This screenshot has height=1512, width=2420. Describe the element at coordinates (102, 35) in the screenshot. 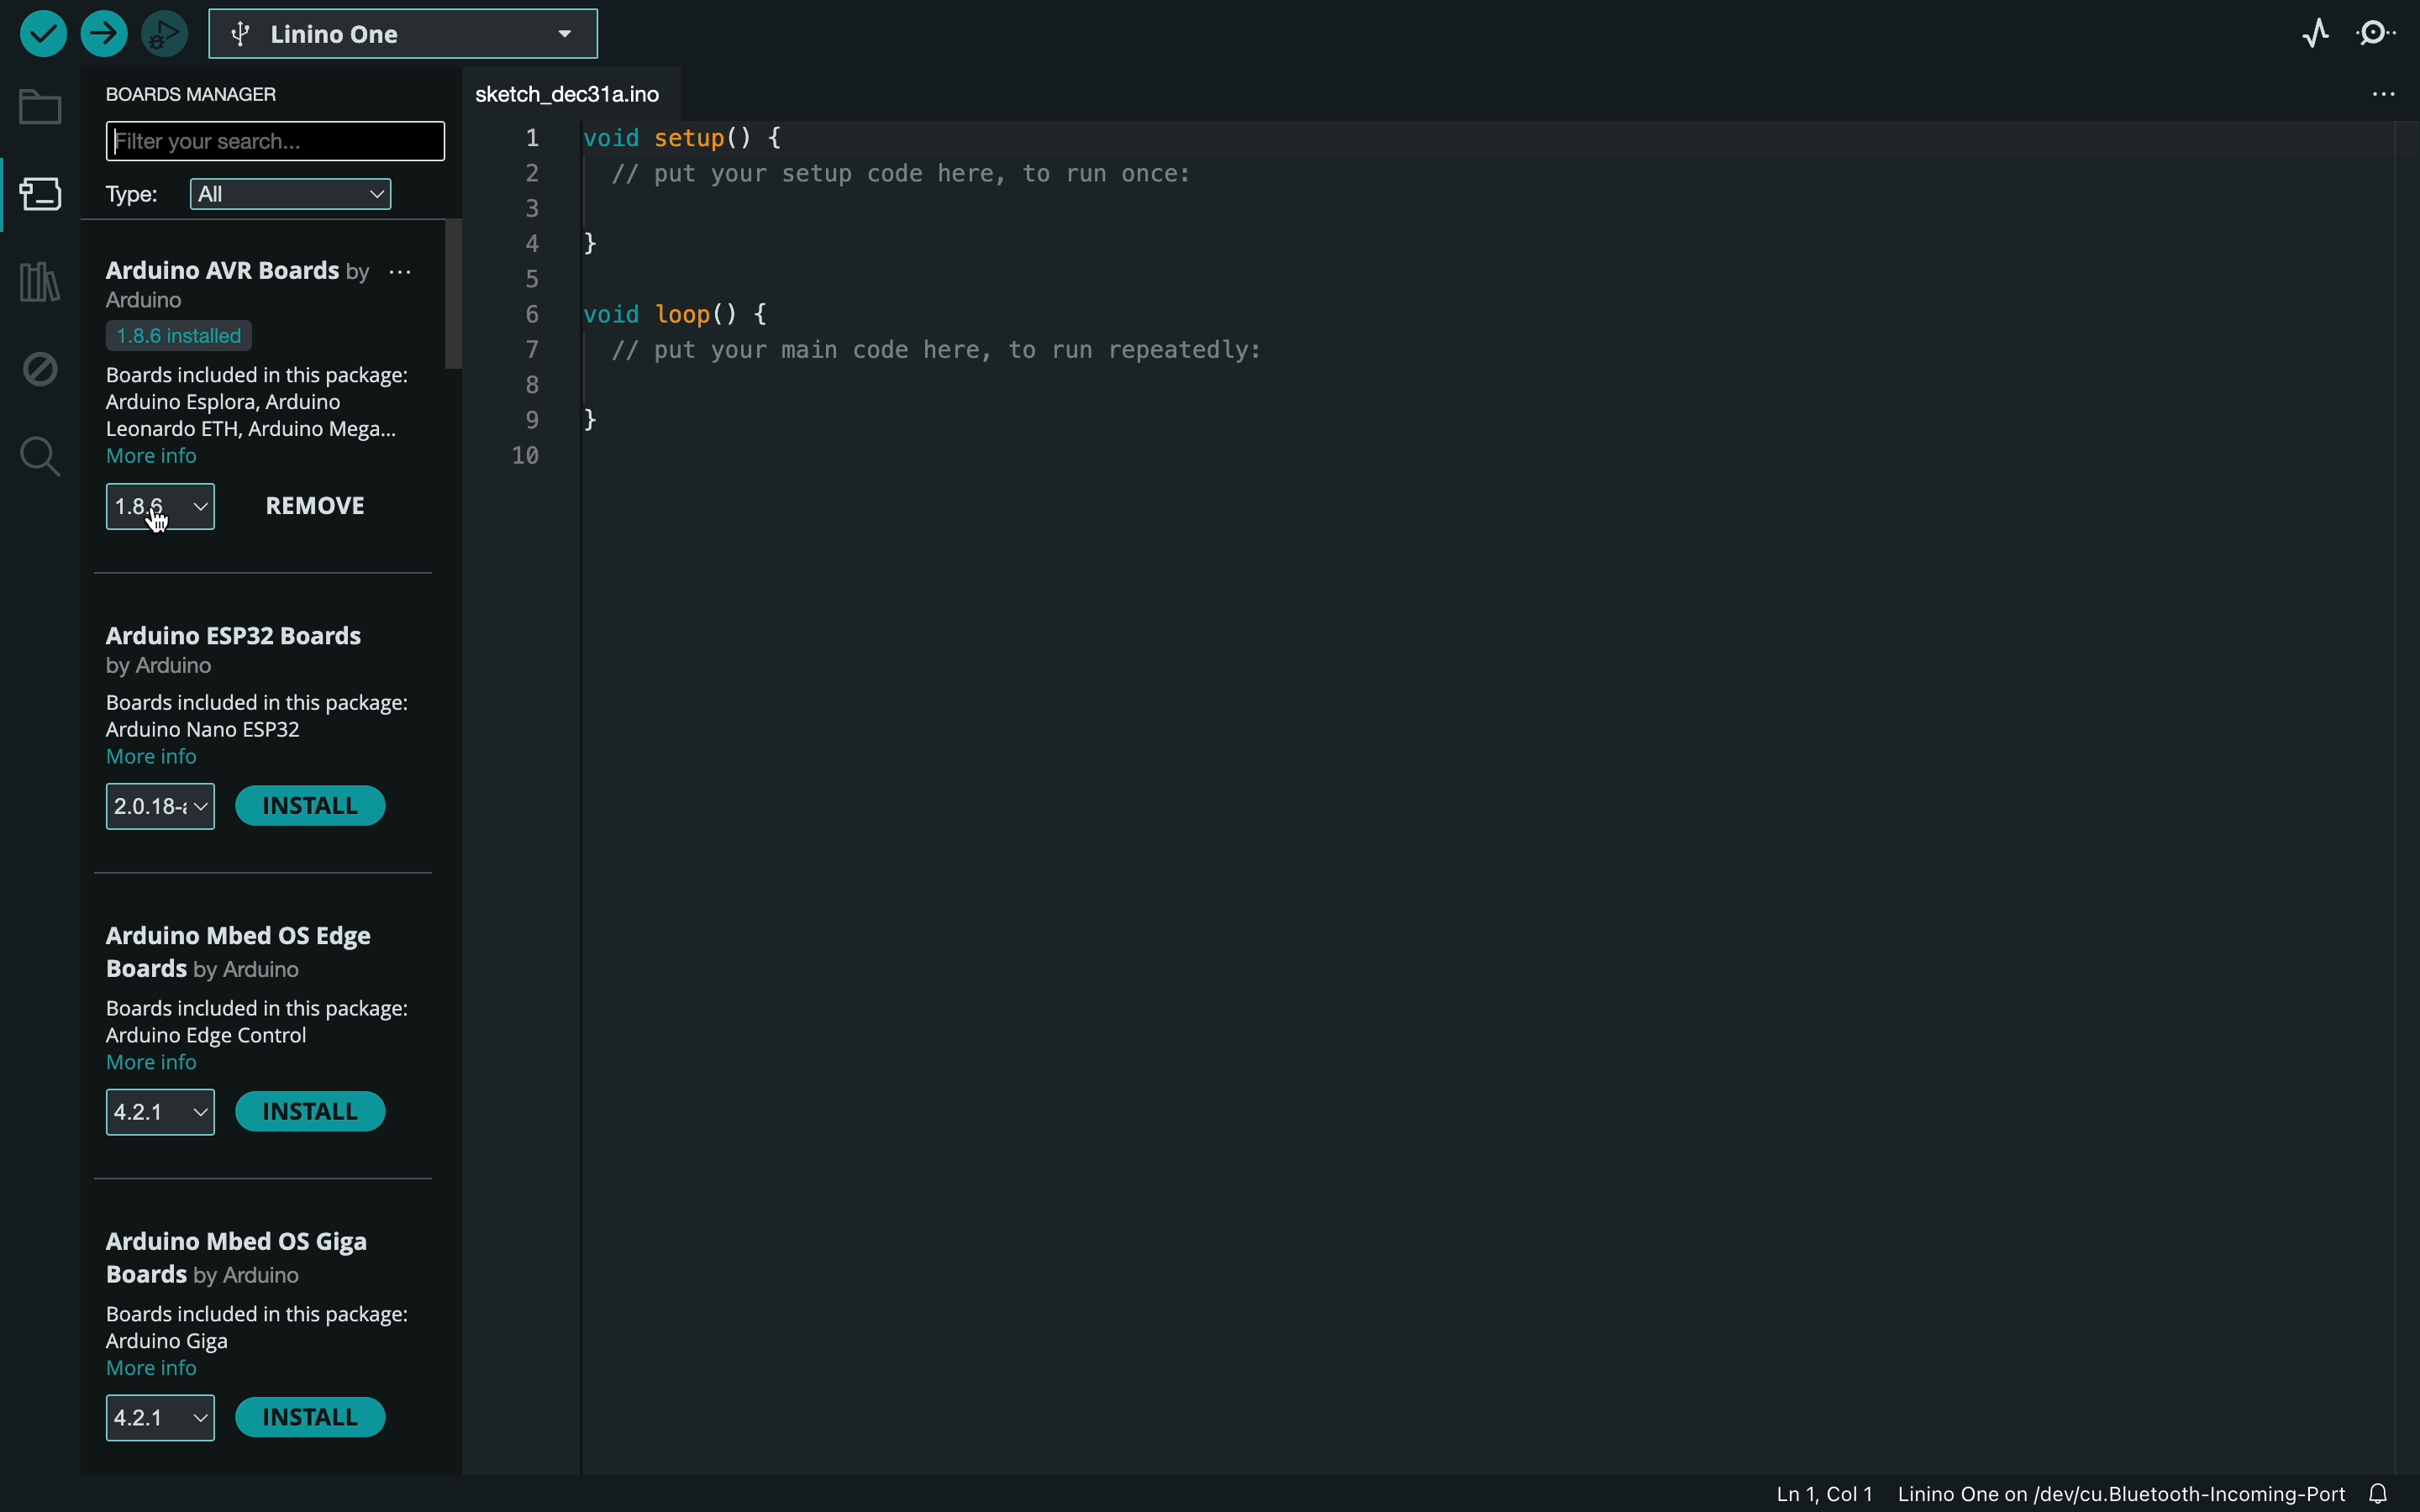

I see `upload` at that location.